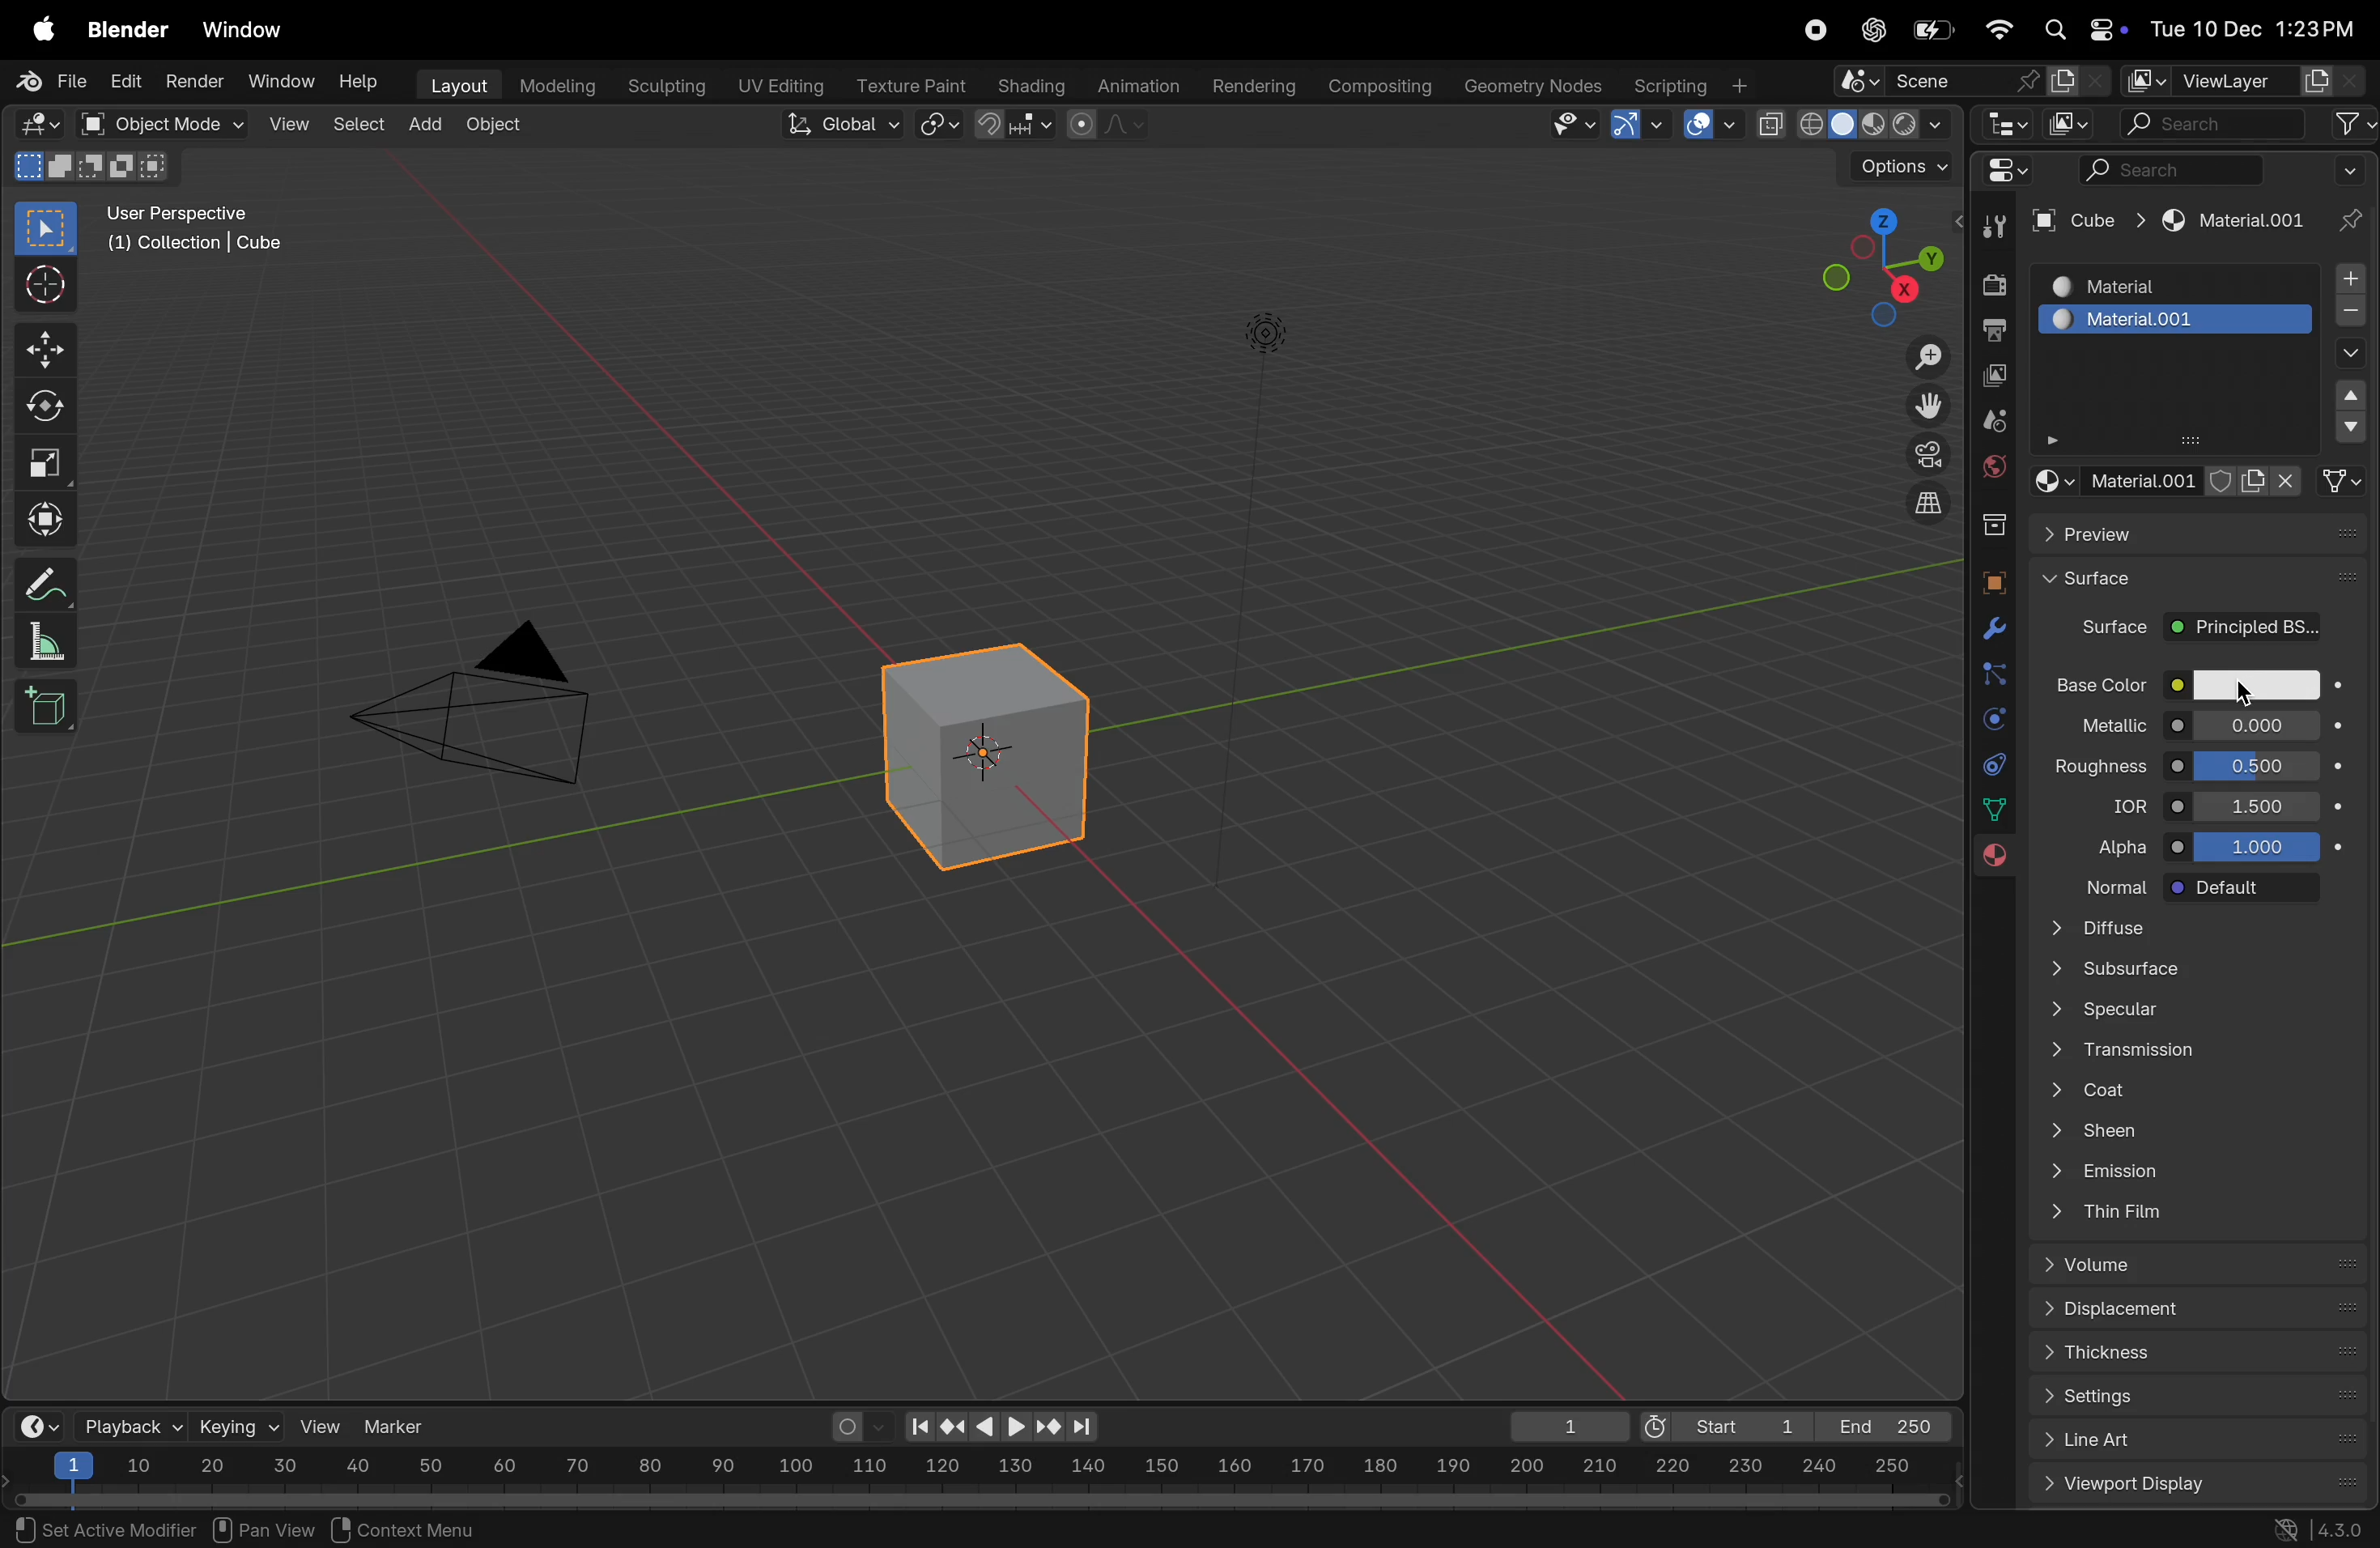 The height and width of the screenshot is (1548, 2380). What do you see at coordinates (1994, 768) in the screenshot?
I see `constarints` at bounding box center [1994, 768].